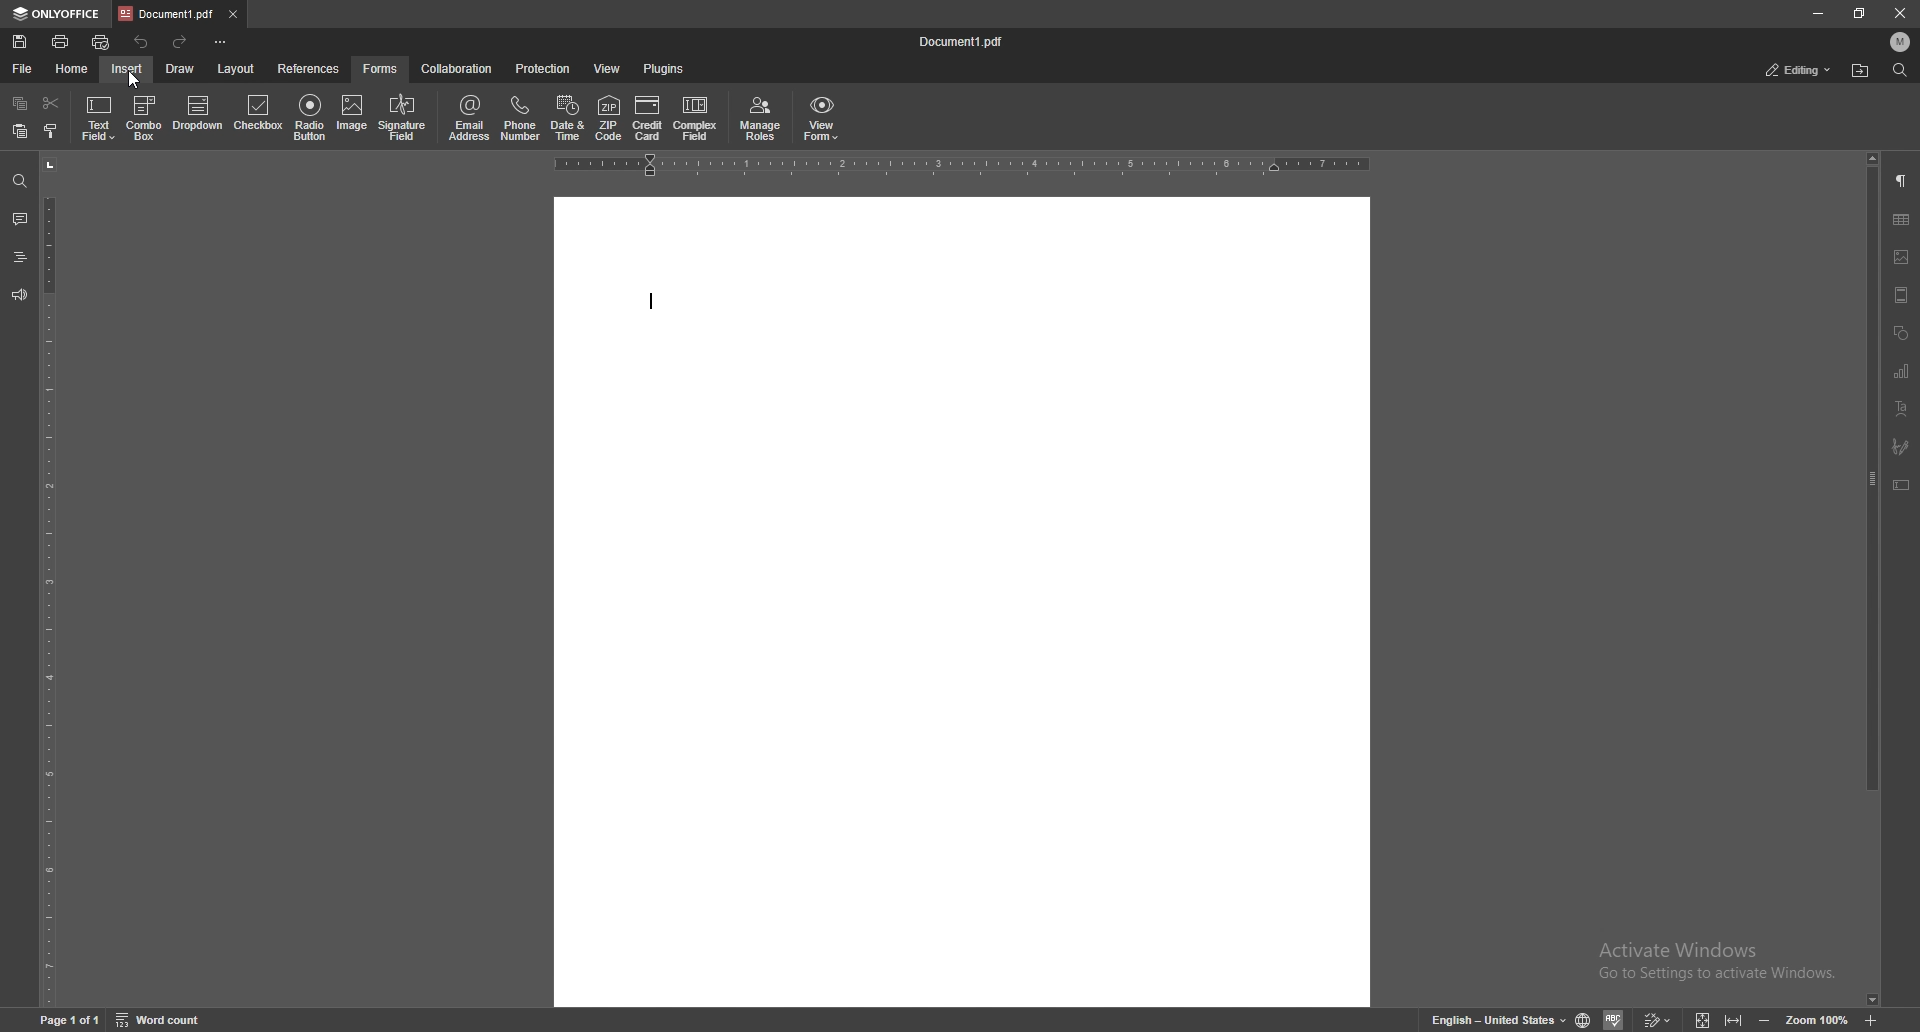 The image size is (1920, 1032). I want to click on quick print, so click(101, 43).